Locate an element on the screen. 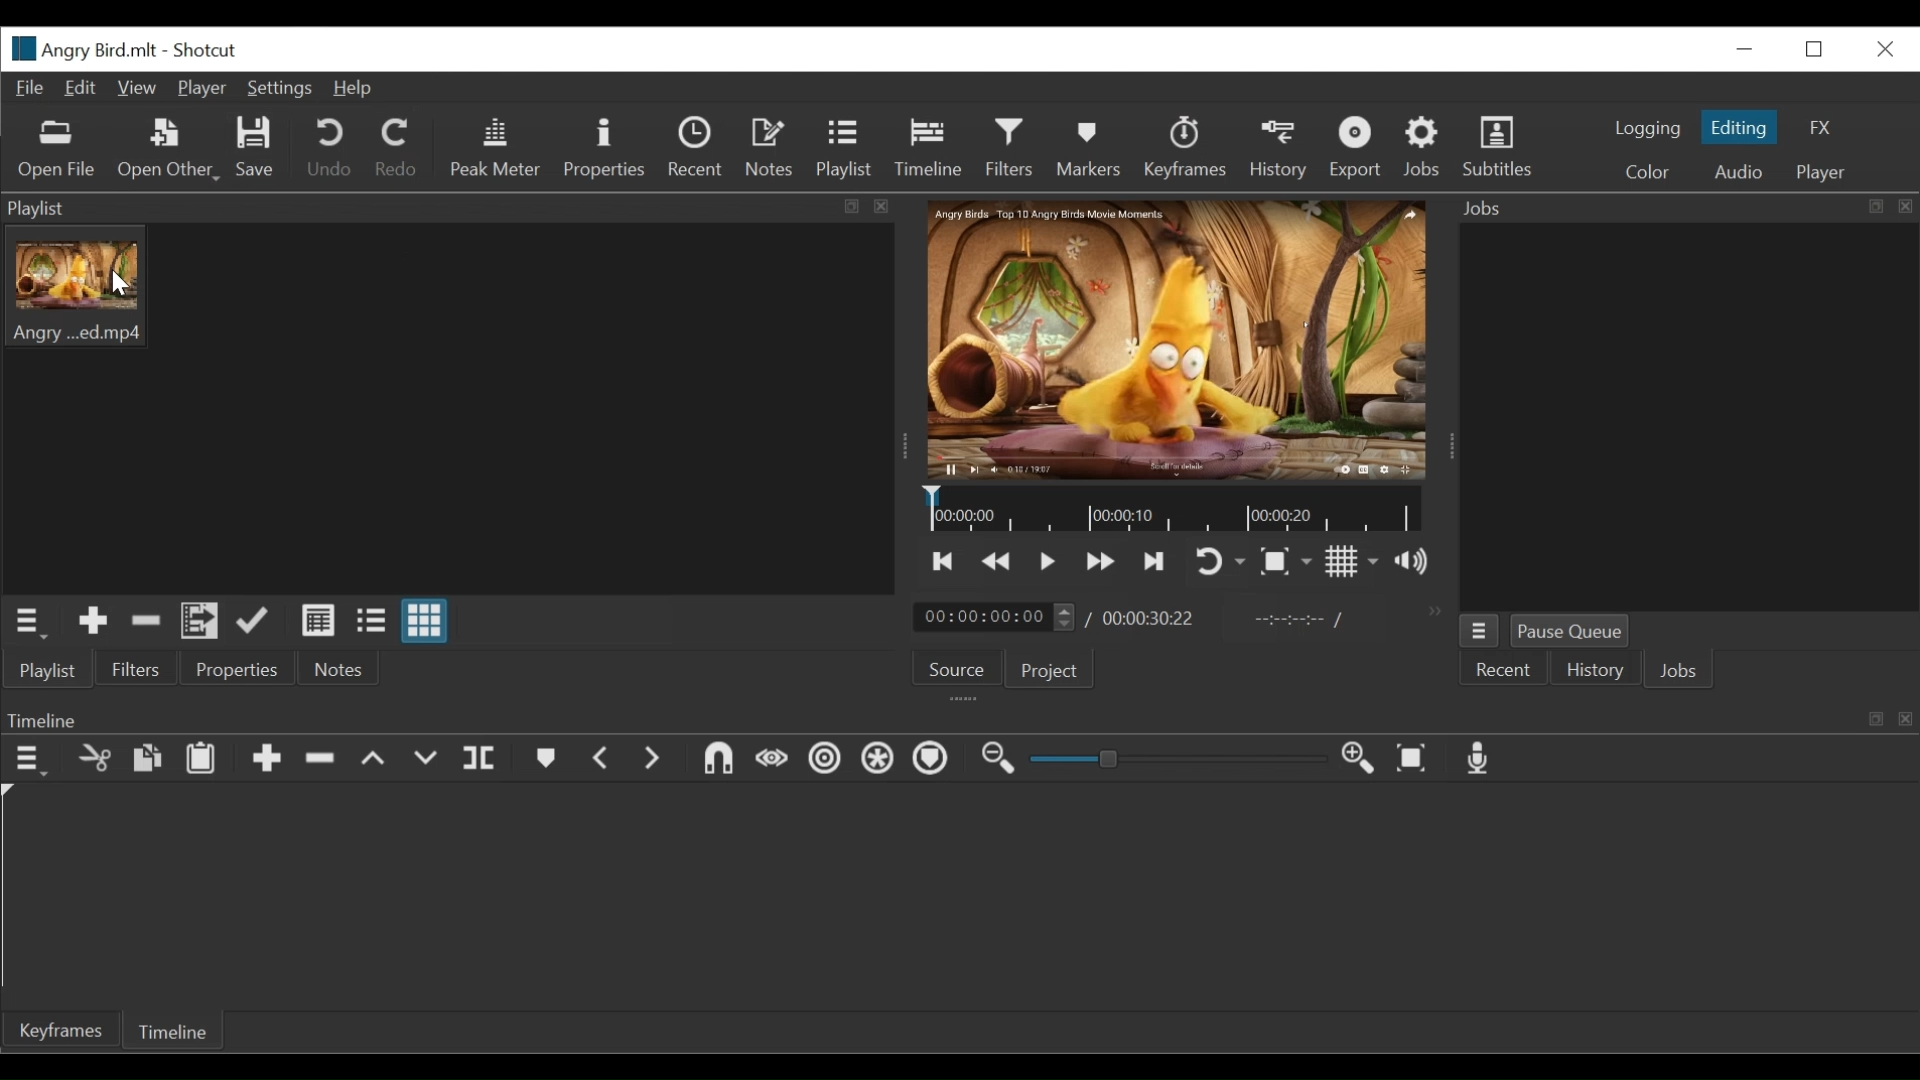  logging is located at coordinates (1648, 128).